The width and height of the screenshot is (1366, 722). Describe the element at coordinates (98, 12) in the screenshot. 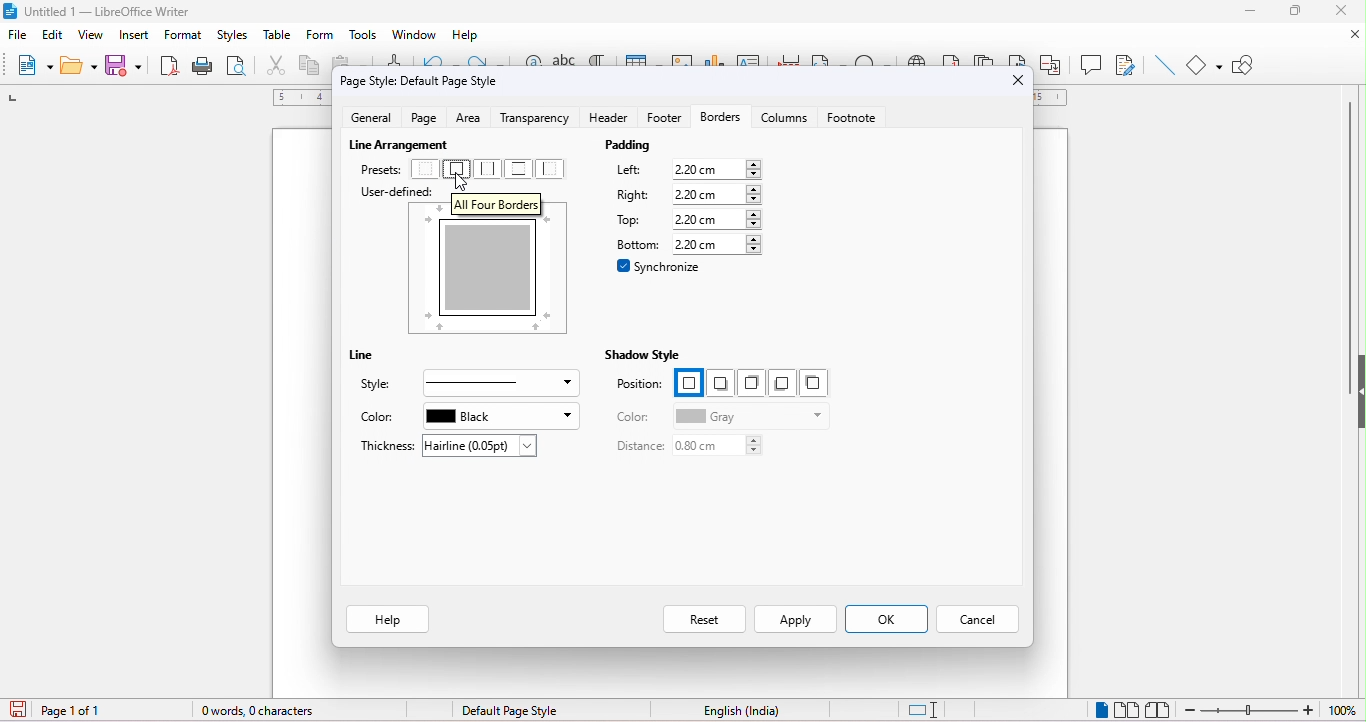

I see `title` at that location.